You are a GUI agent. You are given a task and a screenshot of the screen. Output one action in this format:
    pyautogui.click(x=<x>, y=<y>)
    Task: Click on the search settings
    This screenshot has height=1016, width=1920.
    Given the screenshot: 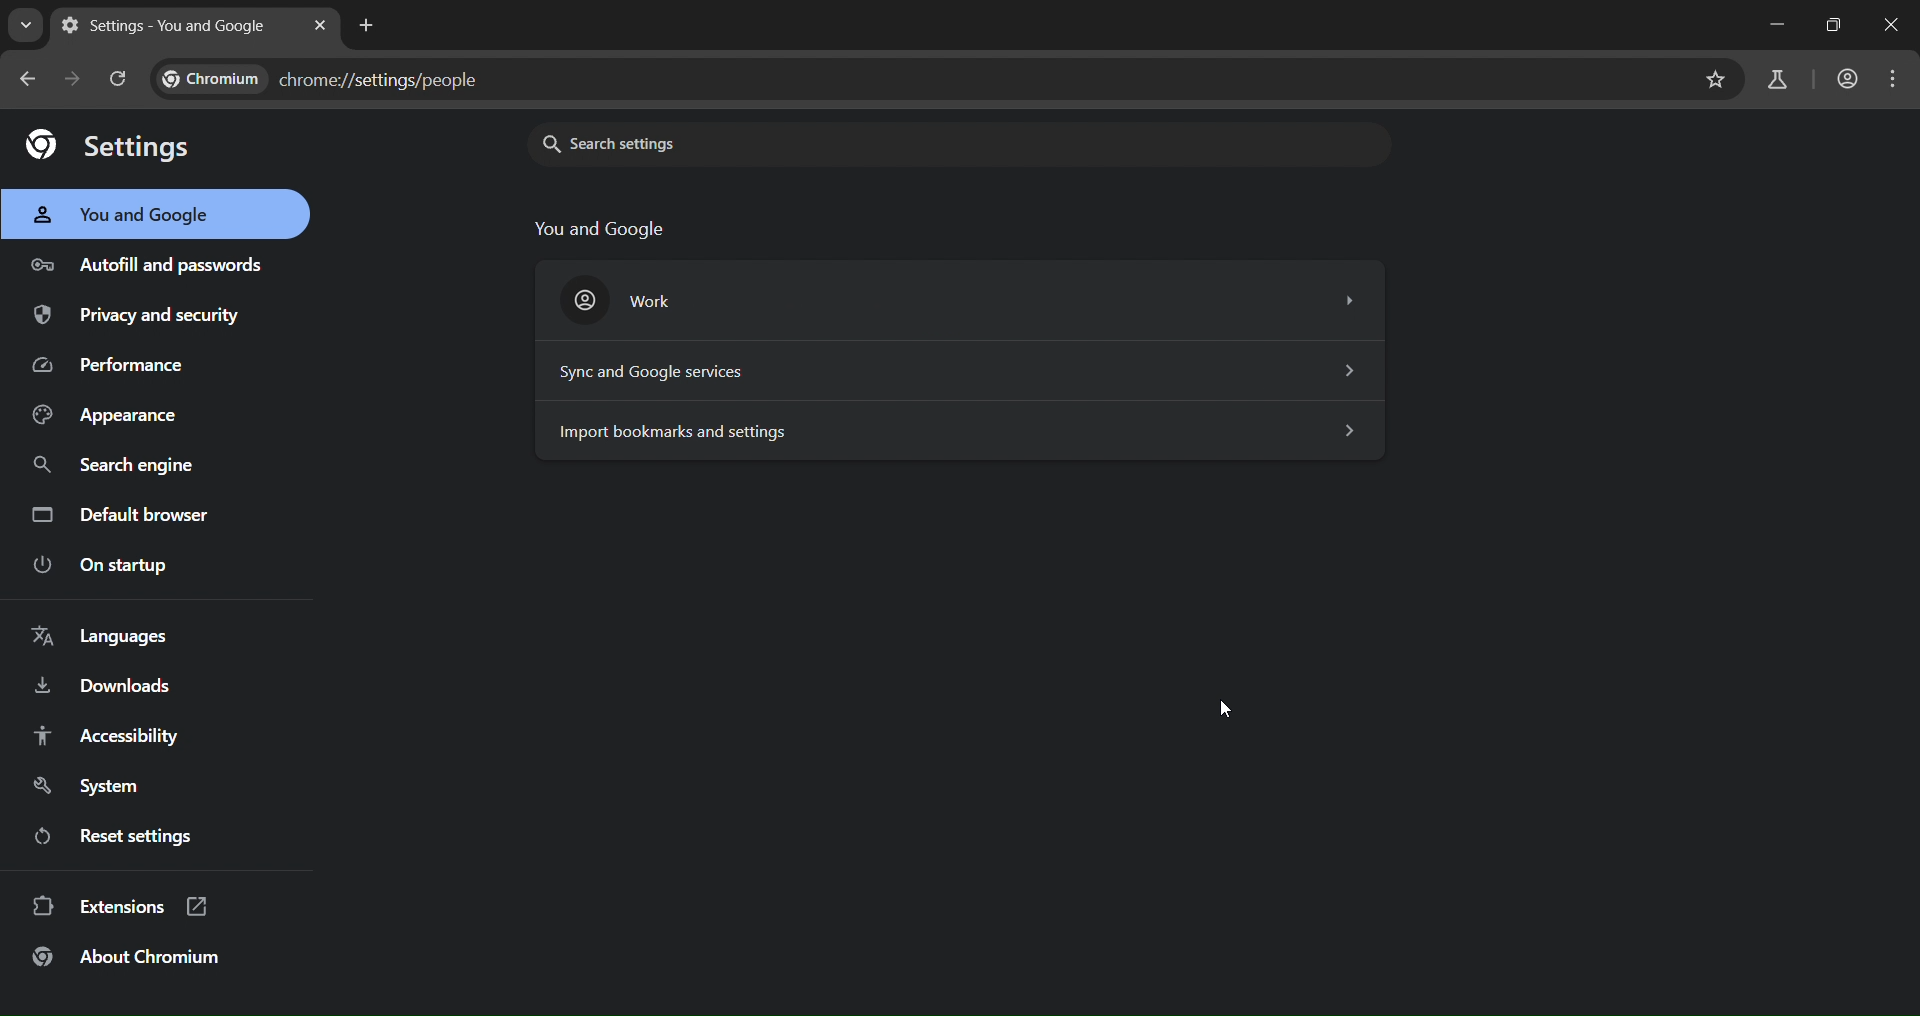 What is the action you would take?
    pyautogui.click(x=690, y=142)
    